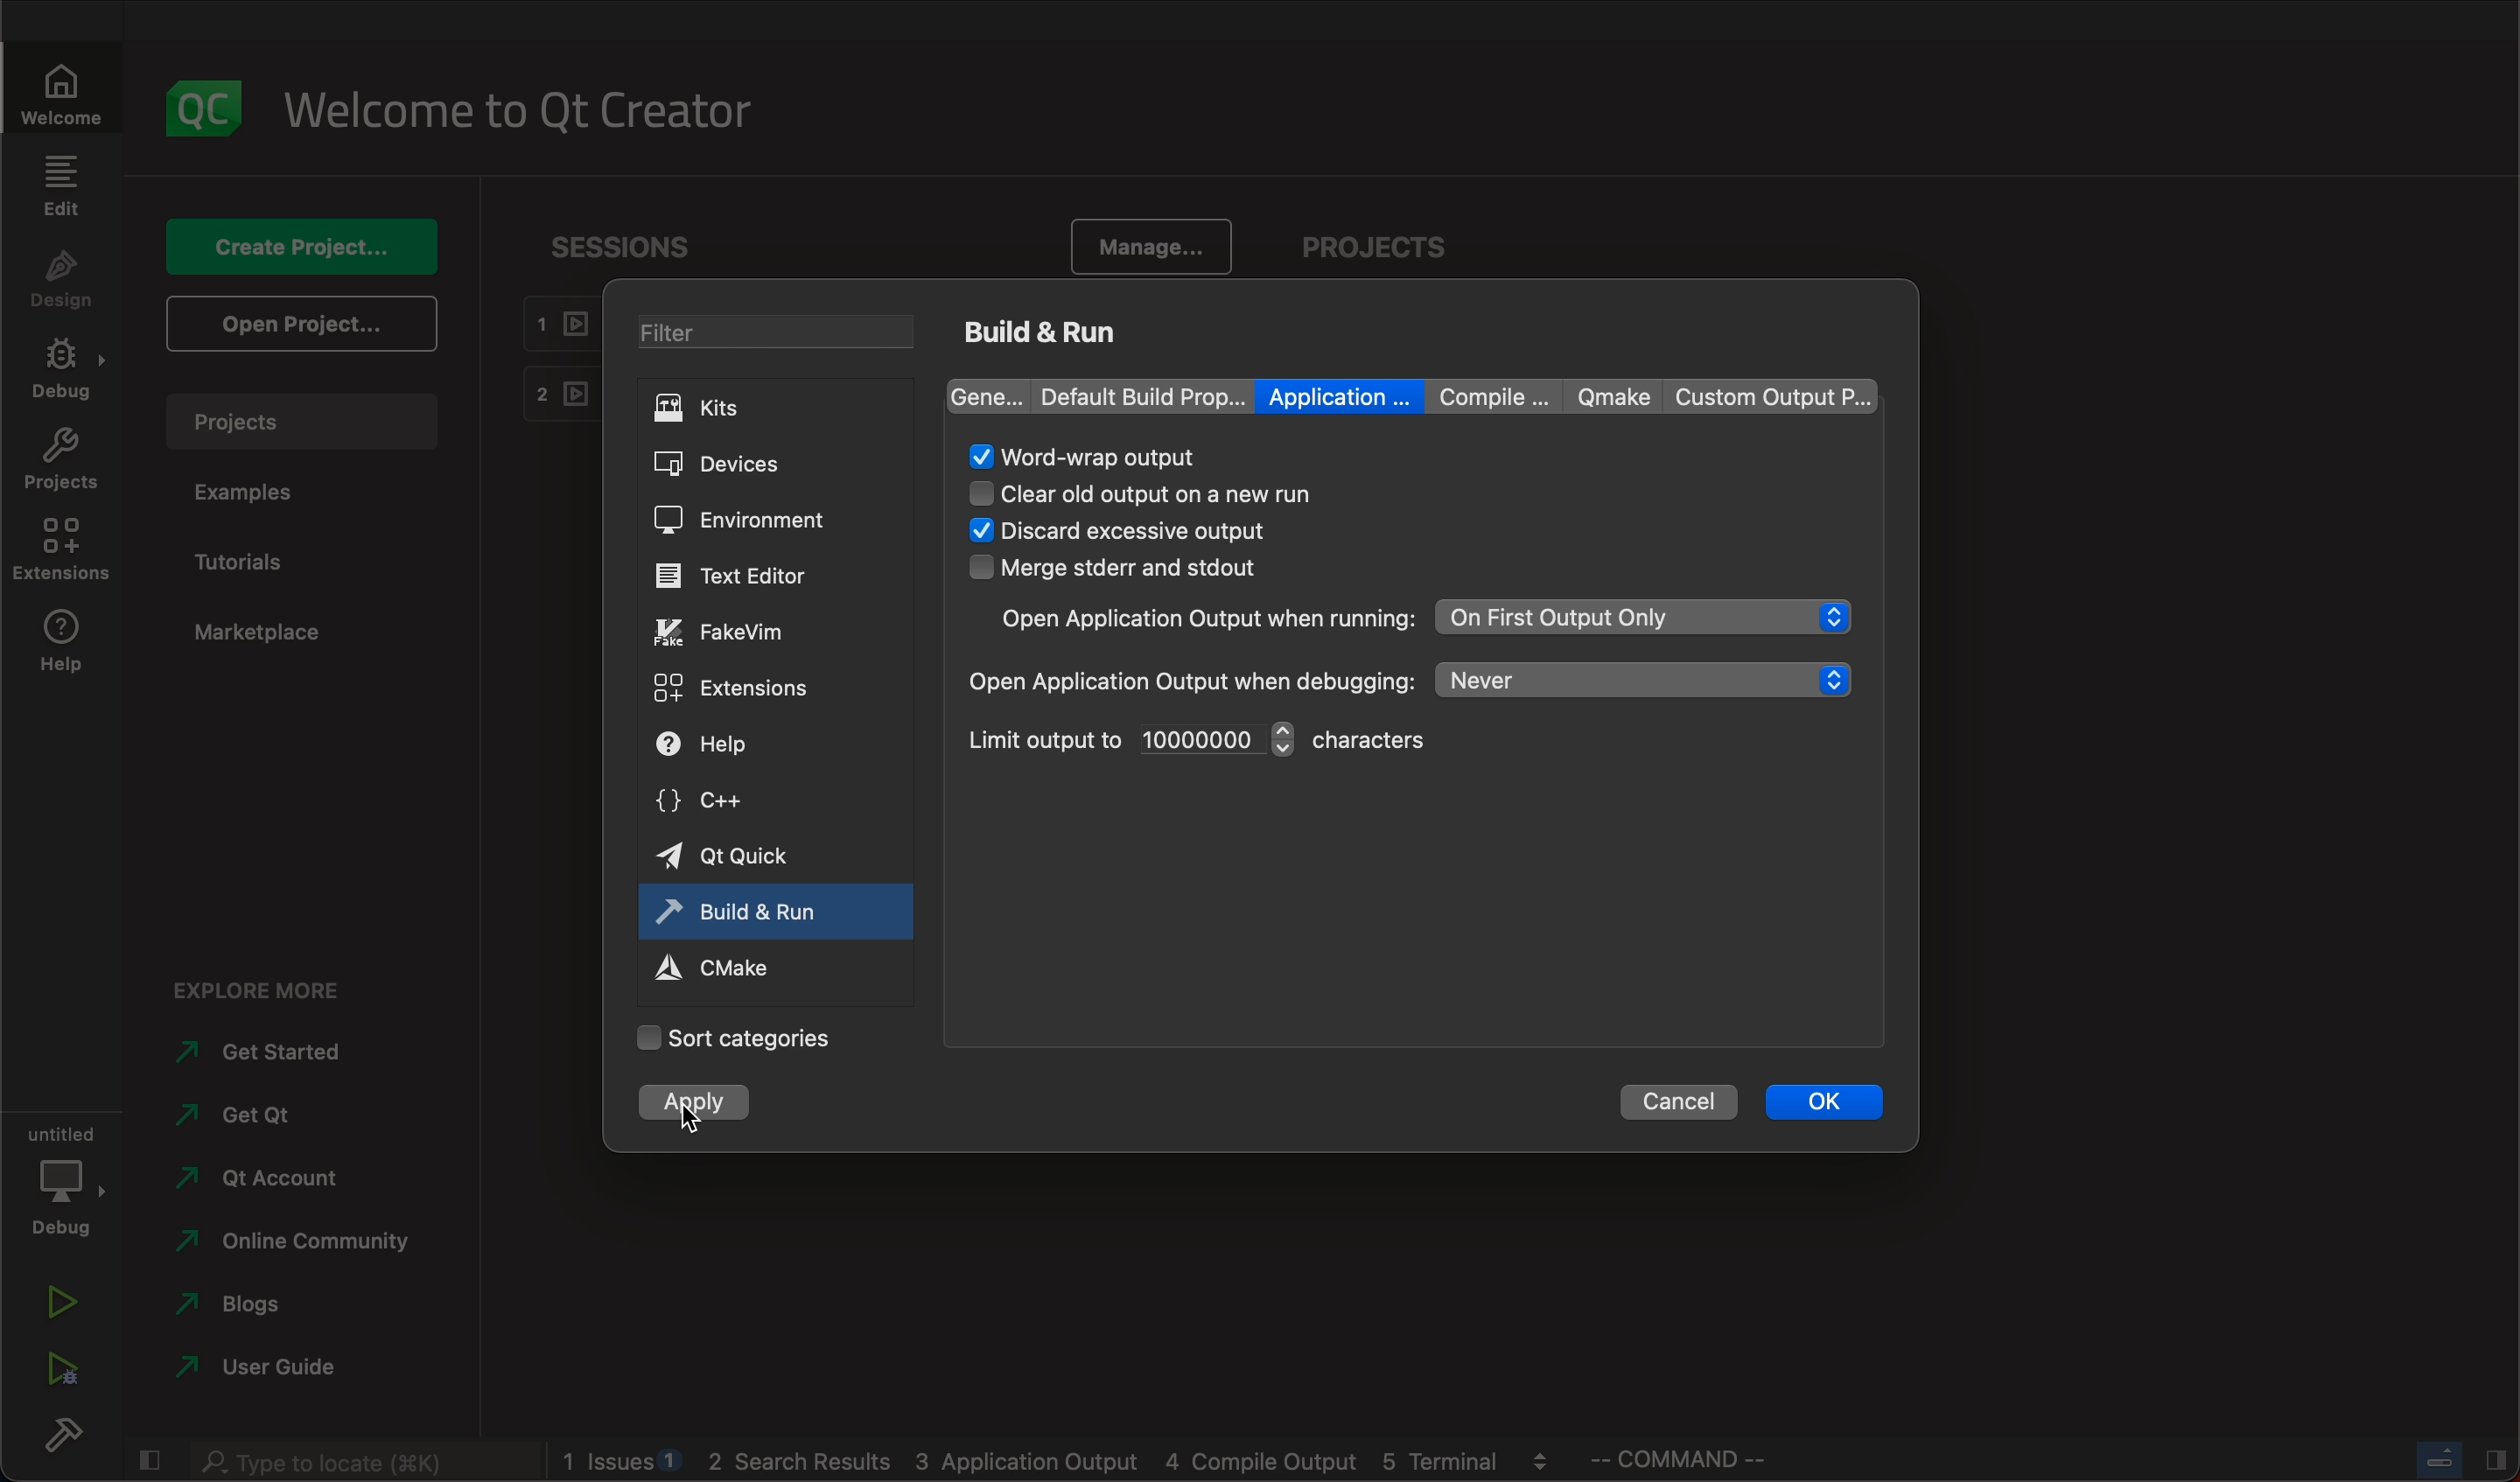  What do you see at coordinates (59, 1182) in the screenshot?
I see `debug` at bounding box center [59, 1182].